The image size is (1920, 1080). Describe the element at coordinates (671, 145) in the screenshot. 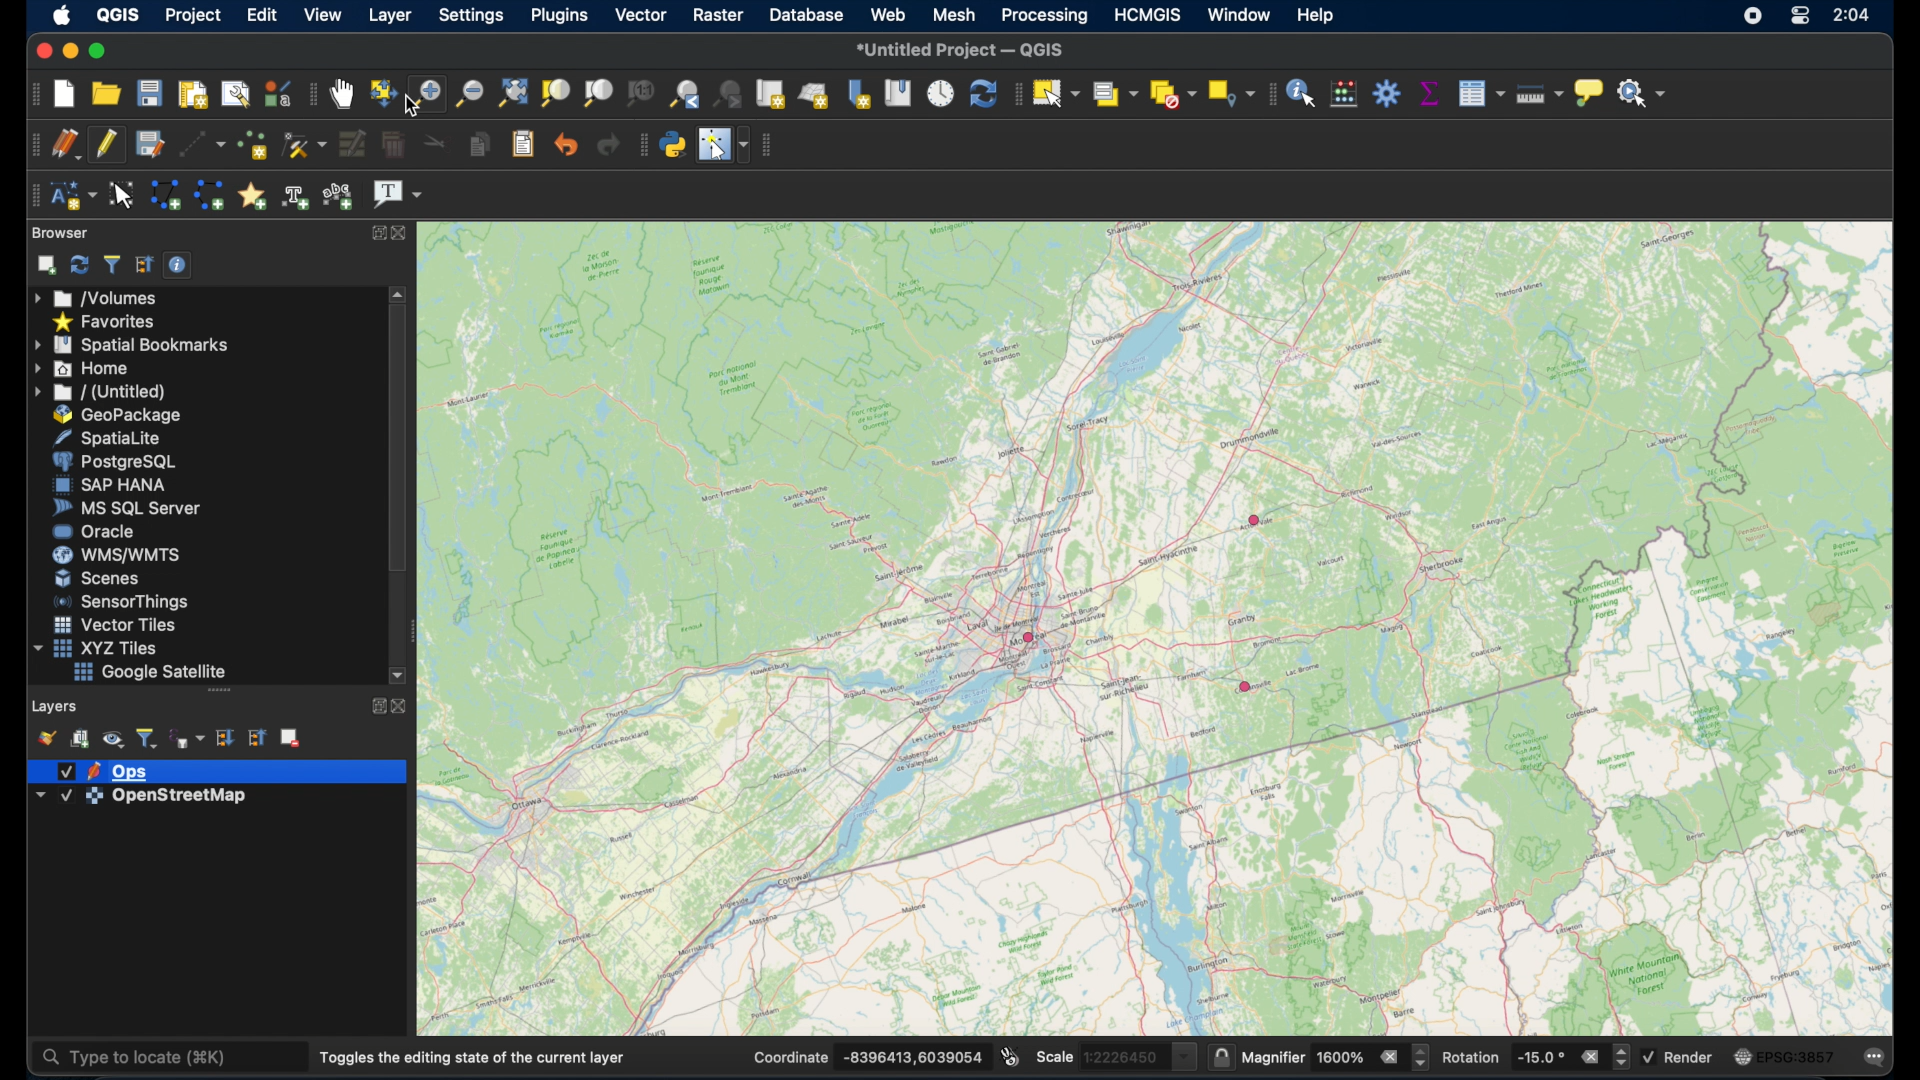

I see `python console` at that location.